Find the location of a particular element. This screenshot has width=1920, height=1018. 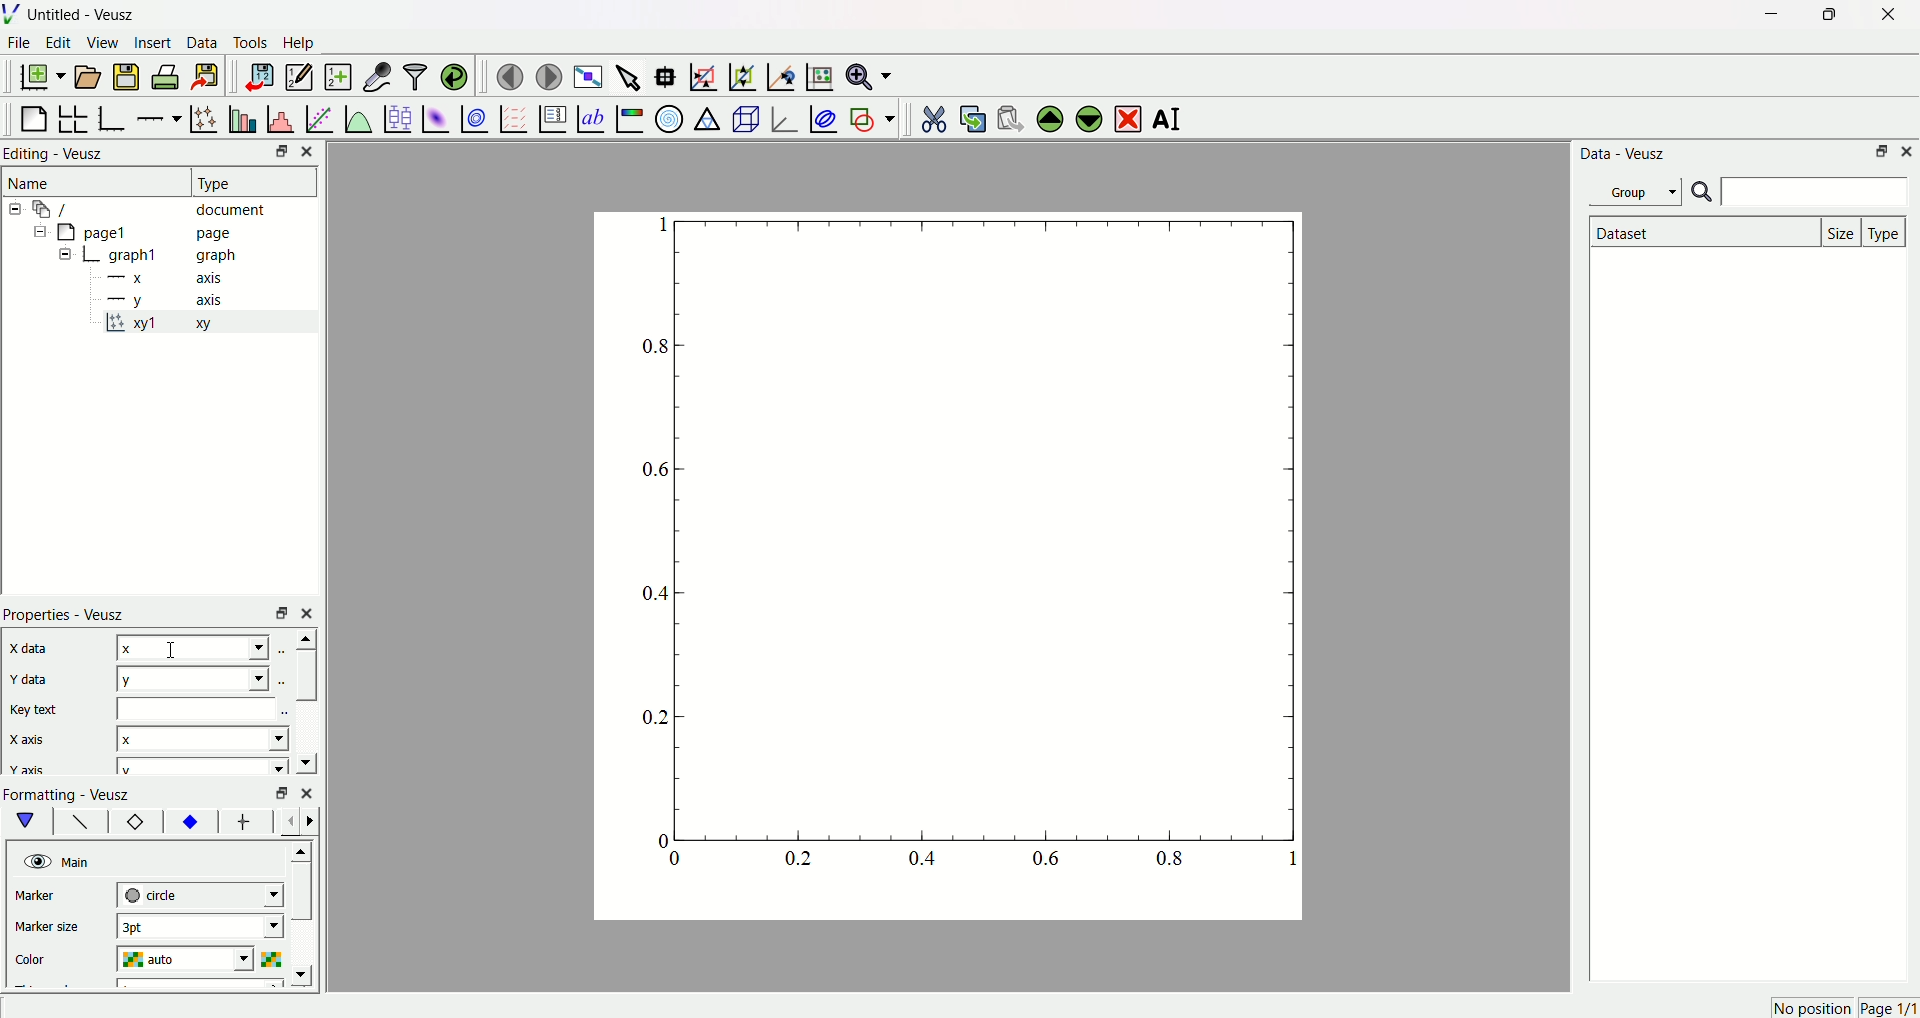

scroll bar is located at coordinates (303, 897).